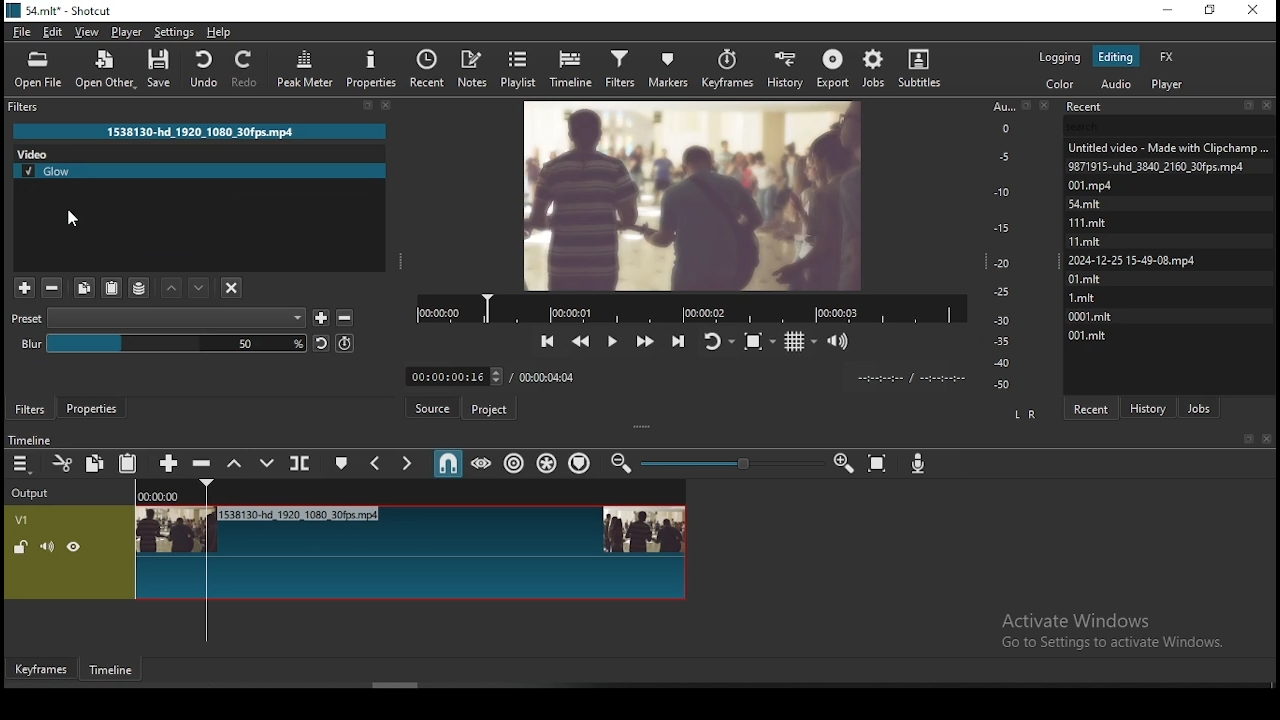 The height and width of the screenshot is (720, 1280). I want to click on snap, so click(447, 464).